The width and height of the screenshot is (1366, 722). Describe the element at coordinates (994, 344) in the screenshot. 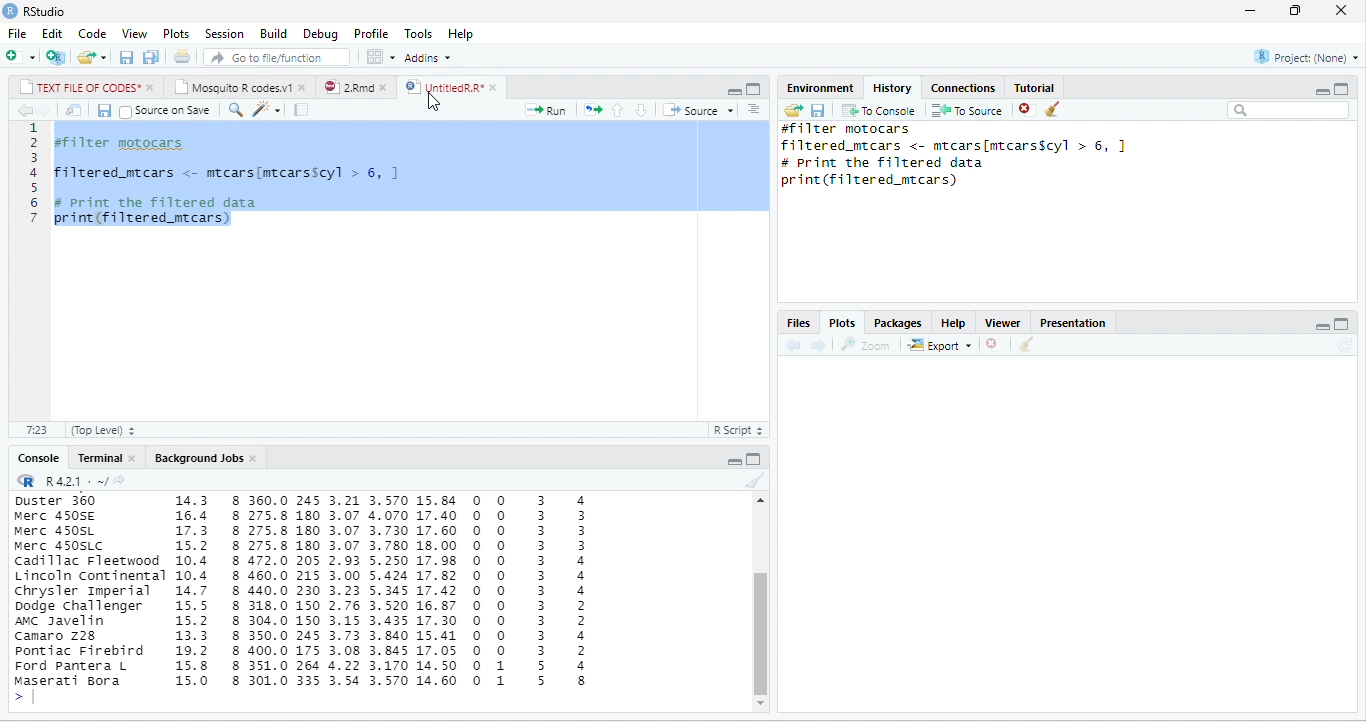

I see `close file` at that location.